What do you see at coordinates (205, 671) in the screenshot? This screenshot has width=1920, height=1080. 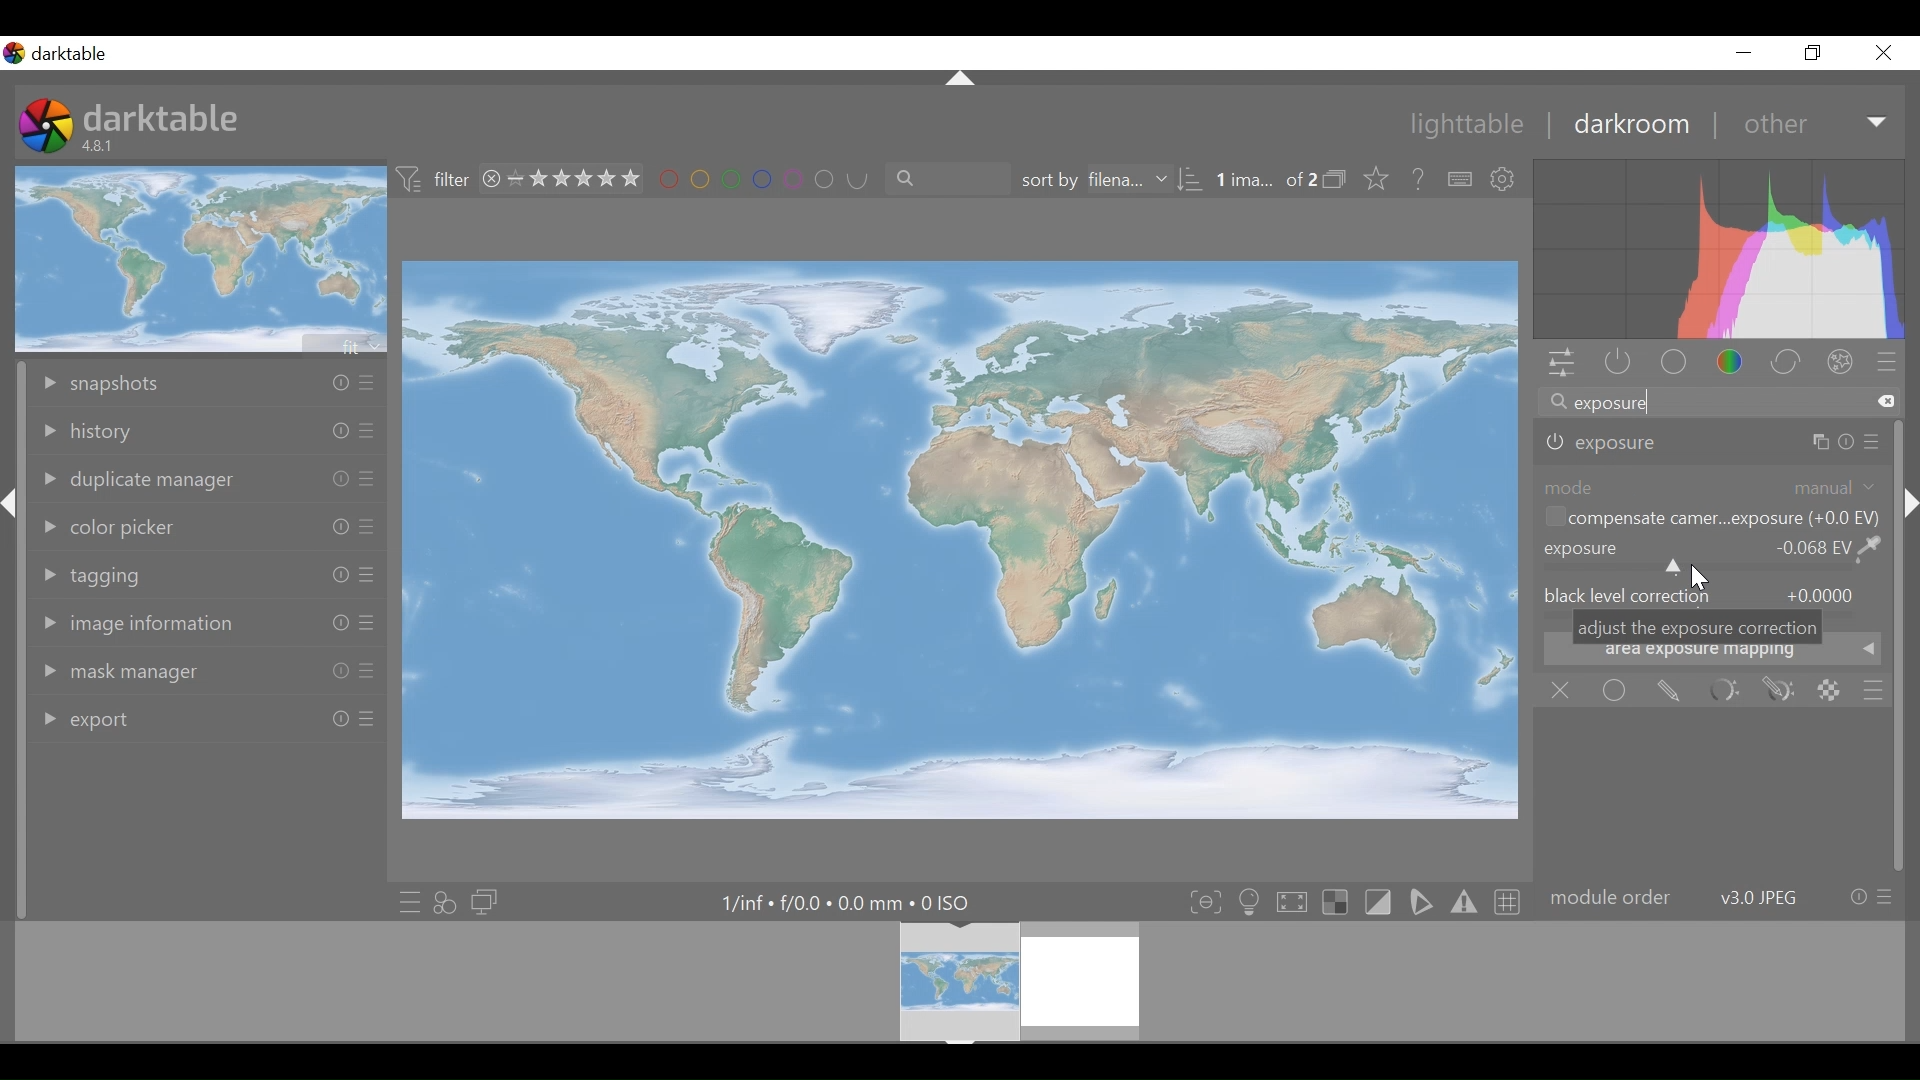 I see `mask manager` at bounding box center [205, 671].